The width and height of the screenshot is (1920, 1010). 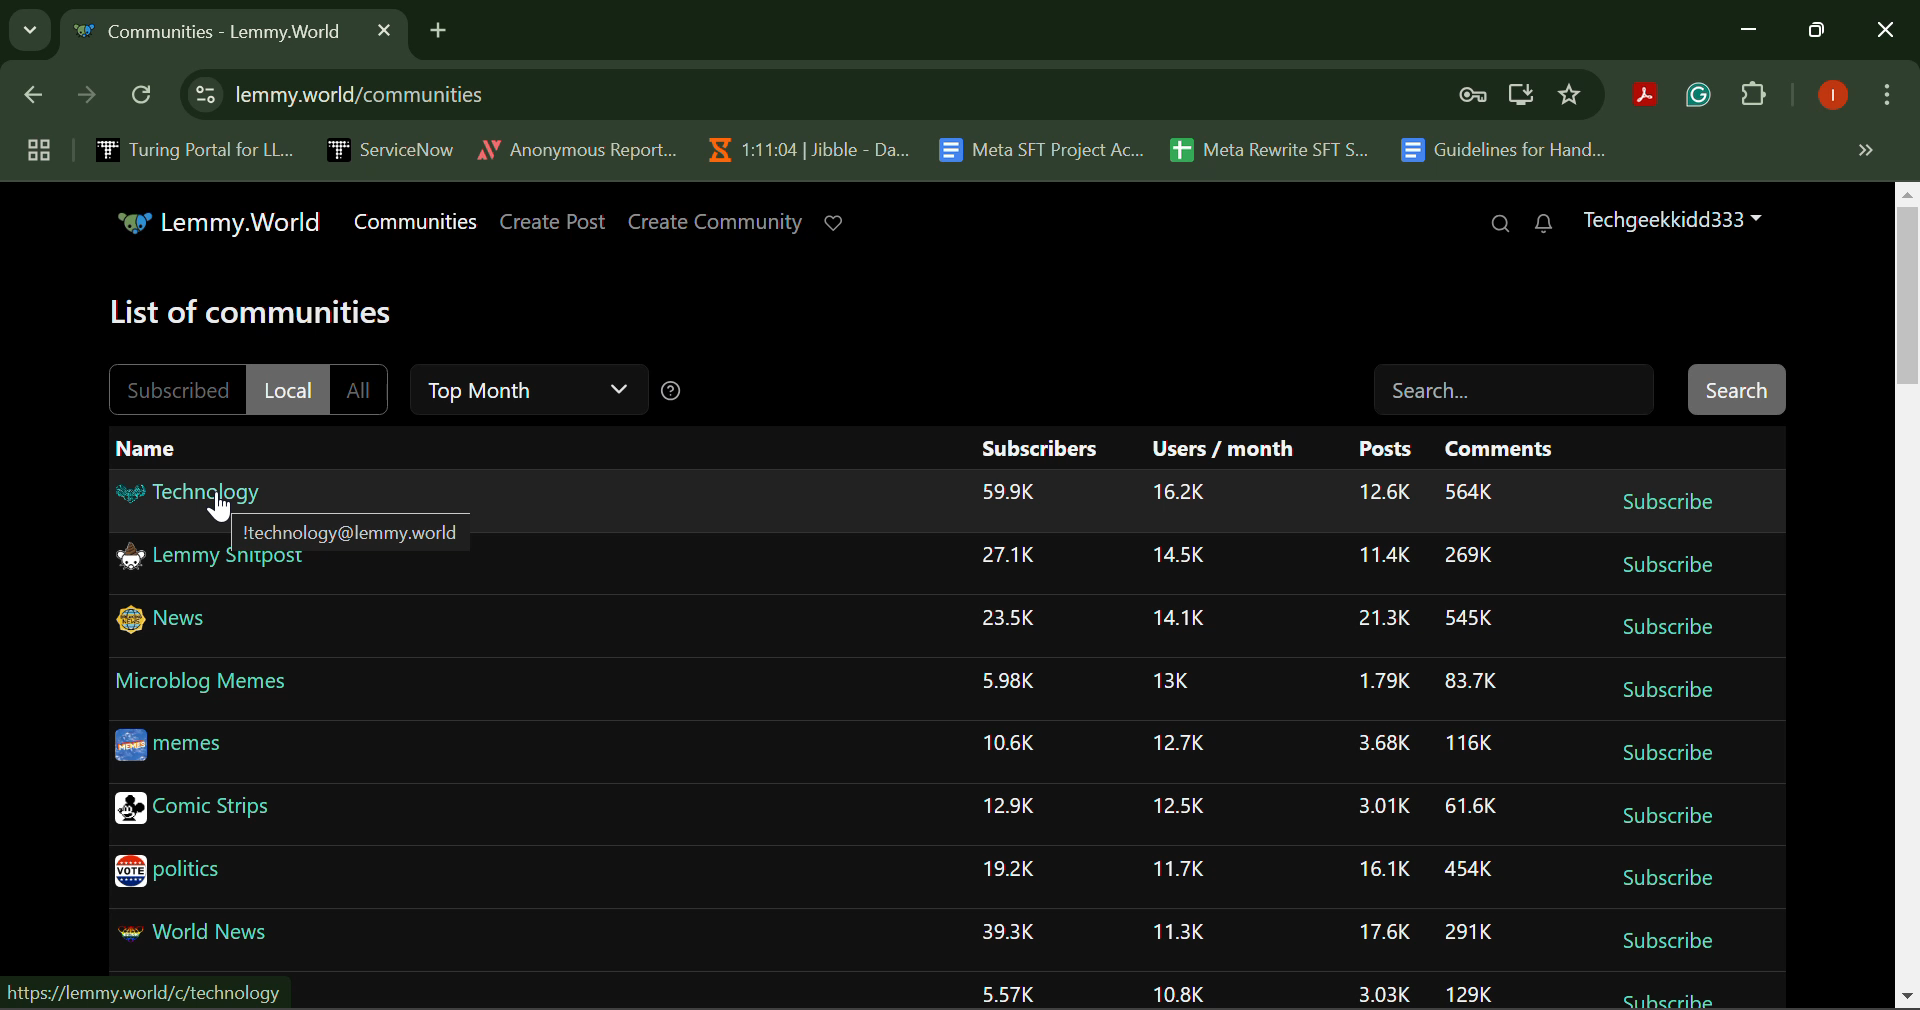 I want to click on Minimize, so click(x=1820, y=31).